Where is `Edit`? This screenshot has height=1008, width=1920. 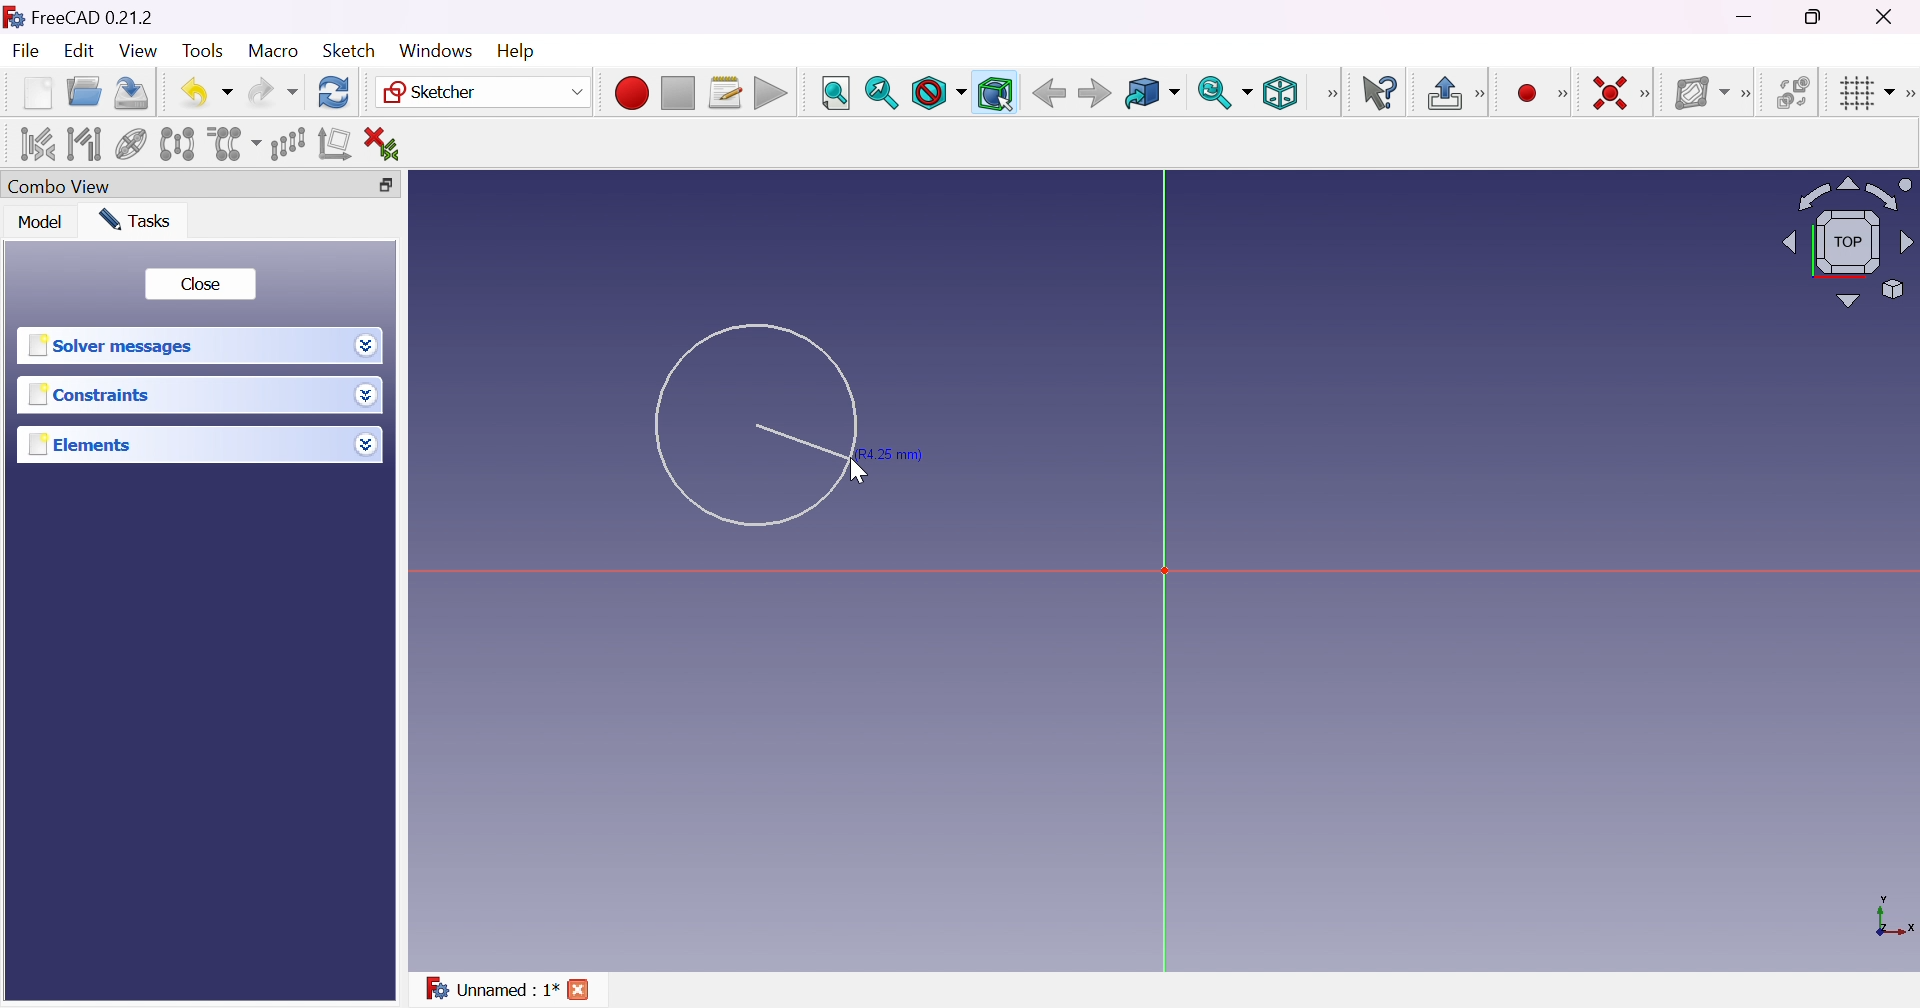 Edit is located at coordinates (78, 53).